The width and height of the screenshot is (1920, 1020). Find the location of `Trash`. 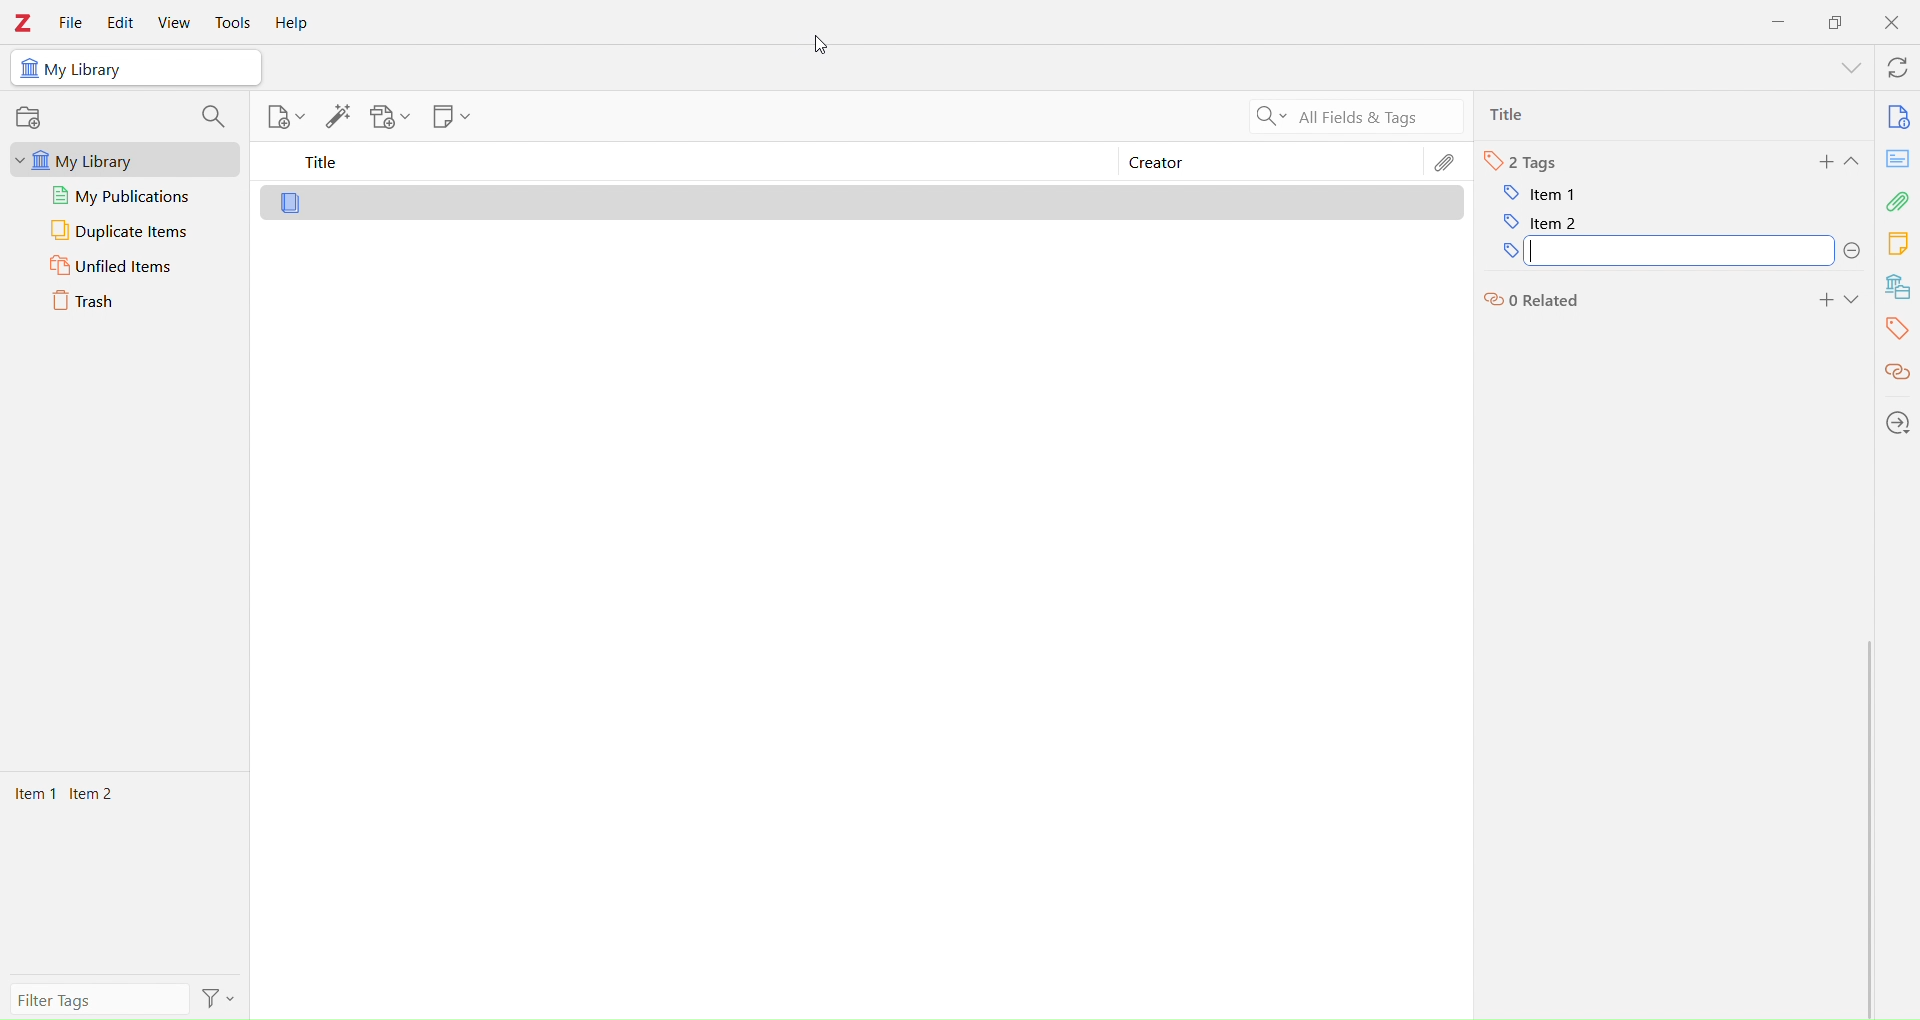

Trash is located at coordinates (82, 300).